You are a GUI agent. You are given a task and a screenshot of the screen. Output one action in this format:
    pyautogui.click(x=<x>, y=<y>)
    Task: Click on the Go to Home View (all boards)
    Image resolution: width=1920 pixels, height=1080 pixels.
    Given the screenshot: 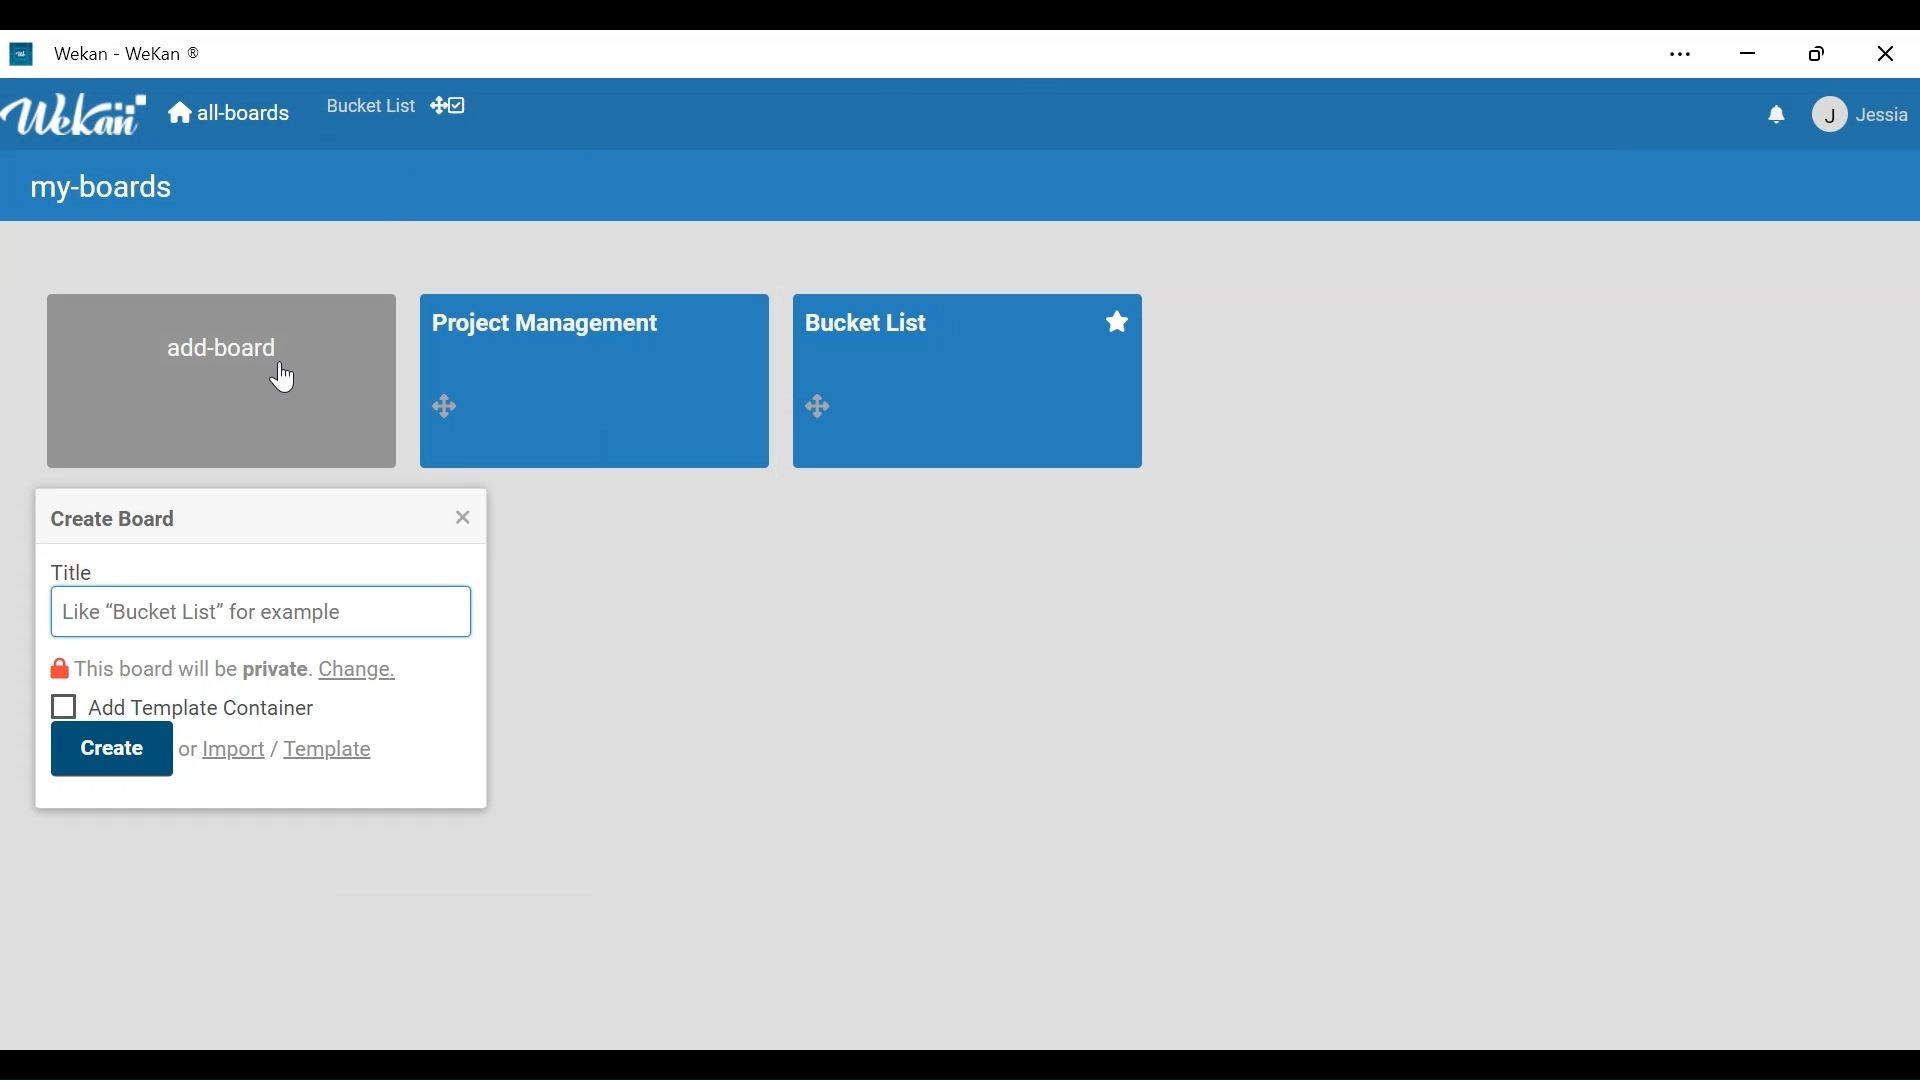 What is the action you would take?
    pyautogui.click(x=227, y=113)
    